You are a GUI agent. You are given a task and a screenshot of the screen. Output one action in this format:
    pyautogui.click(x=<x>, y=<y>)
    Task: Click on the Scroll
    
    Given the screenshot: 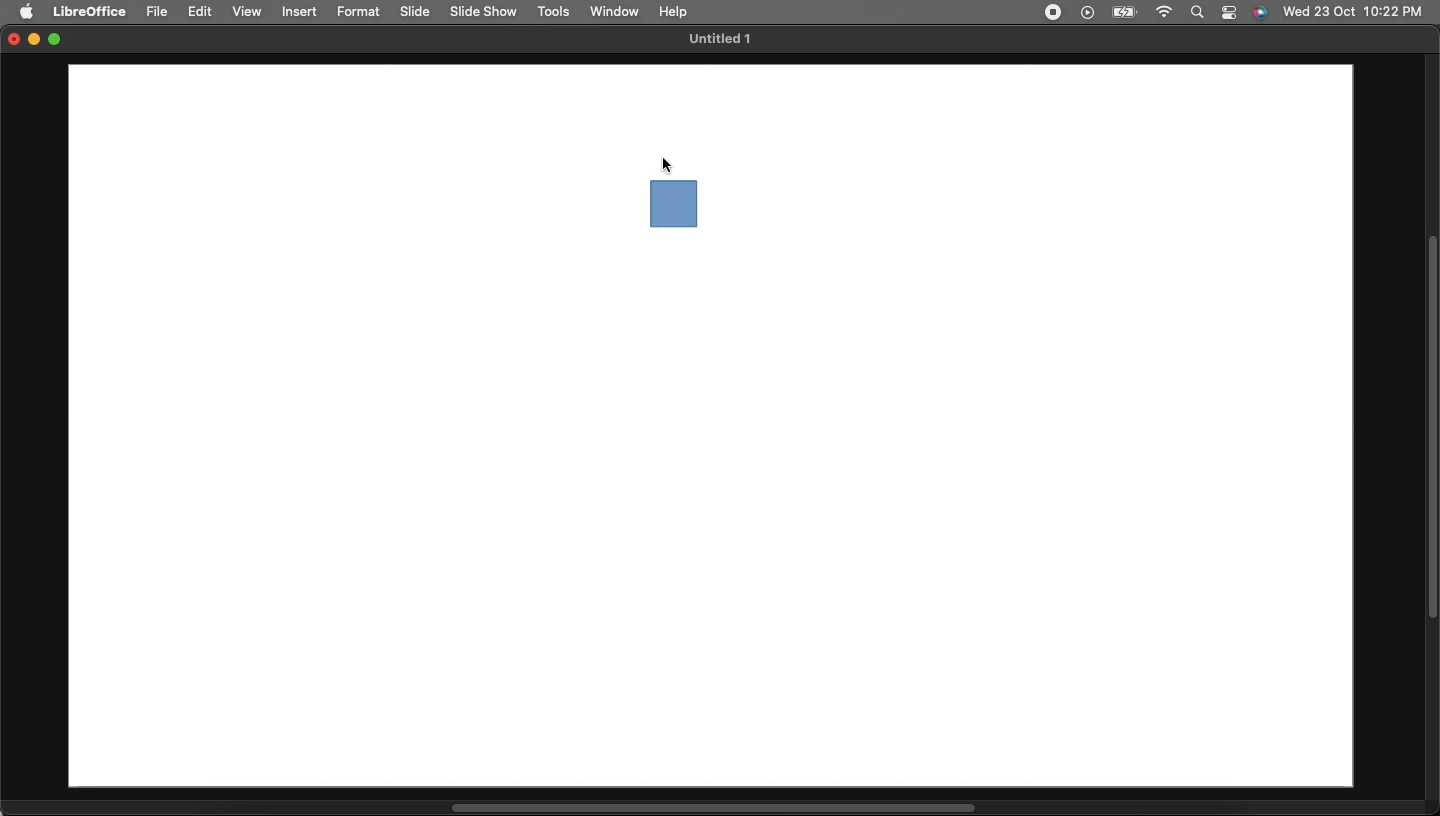 What is the action you would take?
    pyautogui.click(x=1431, y=429)
    